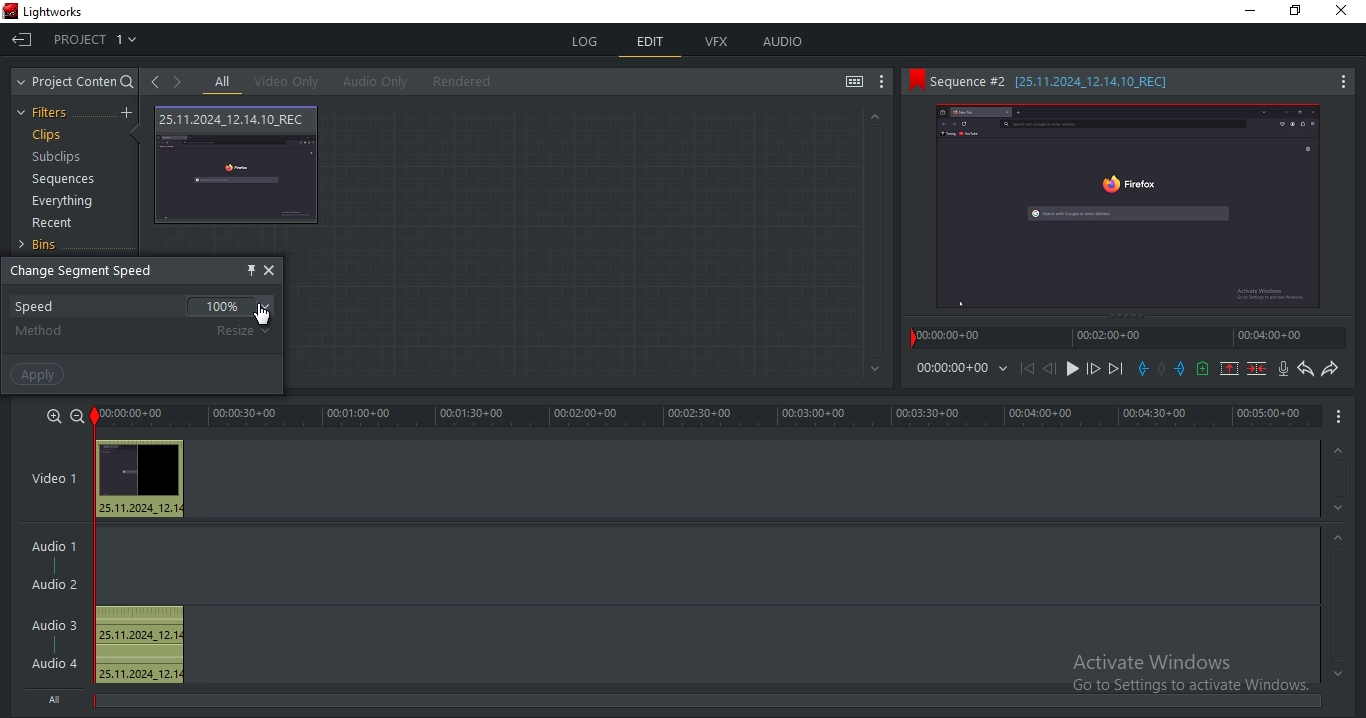  What do you see at coordinates (57, 698) in the screenshot?
I see `all` at bounding box center [57, 698].